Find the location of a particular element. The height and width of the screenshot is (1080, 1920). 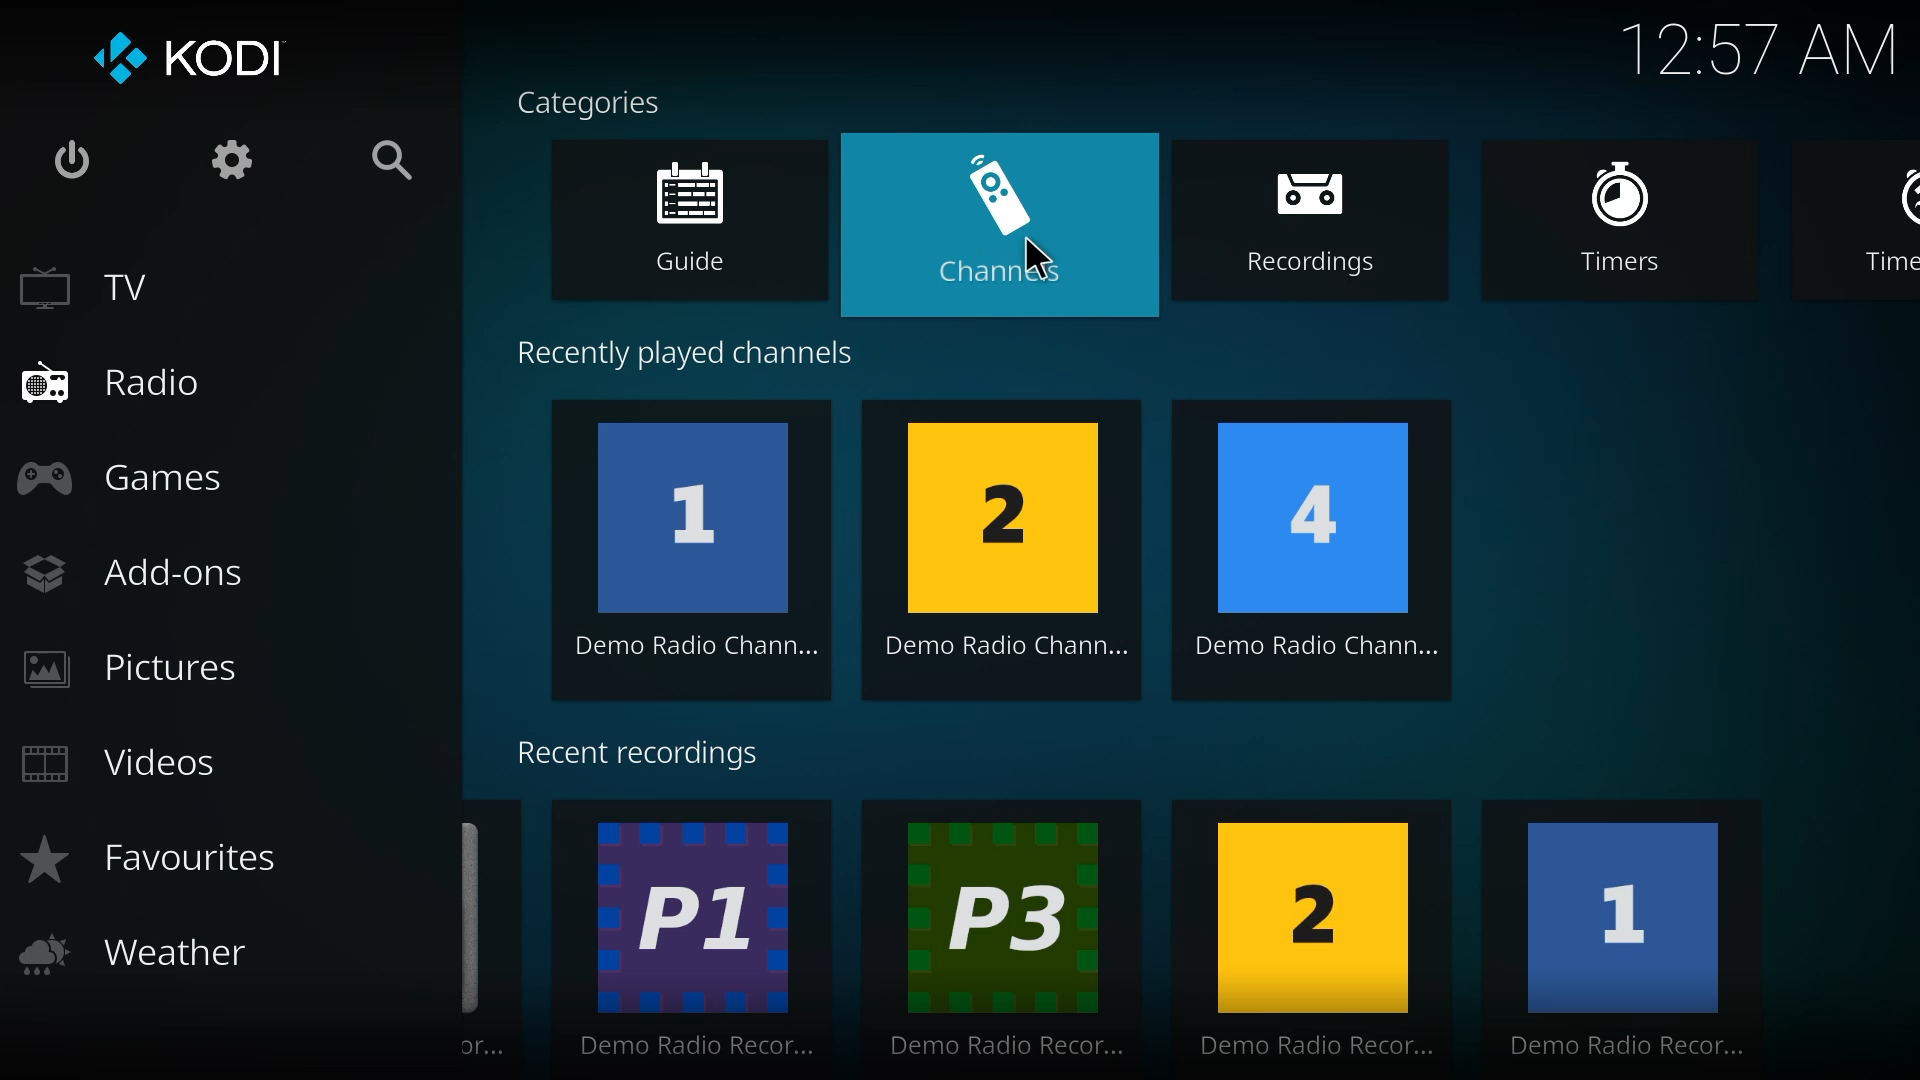

kodi is located at coordinates (184, 55).